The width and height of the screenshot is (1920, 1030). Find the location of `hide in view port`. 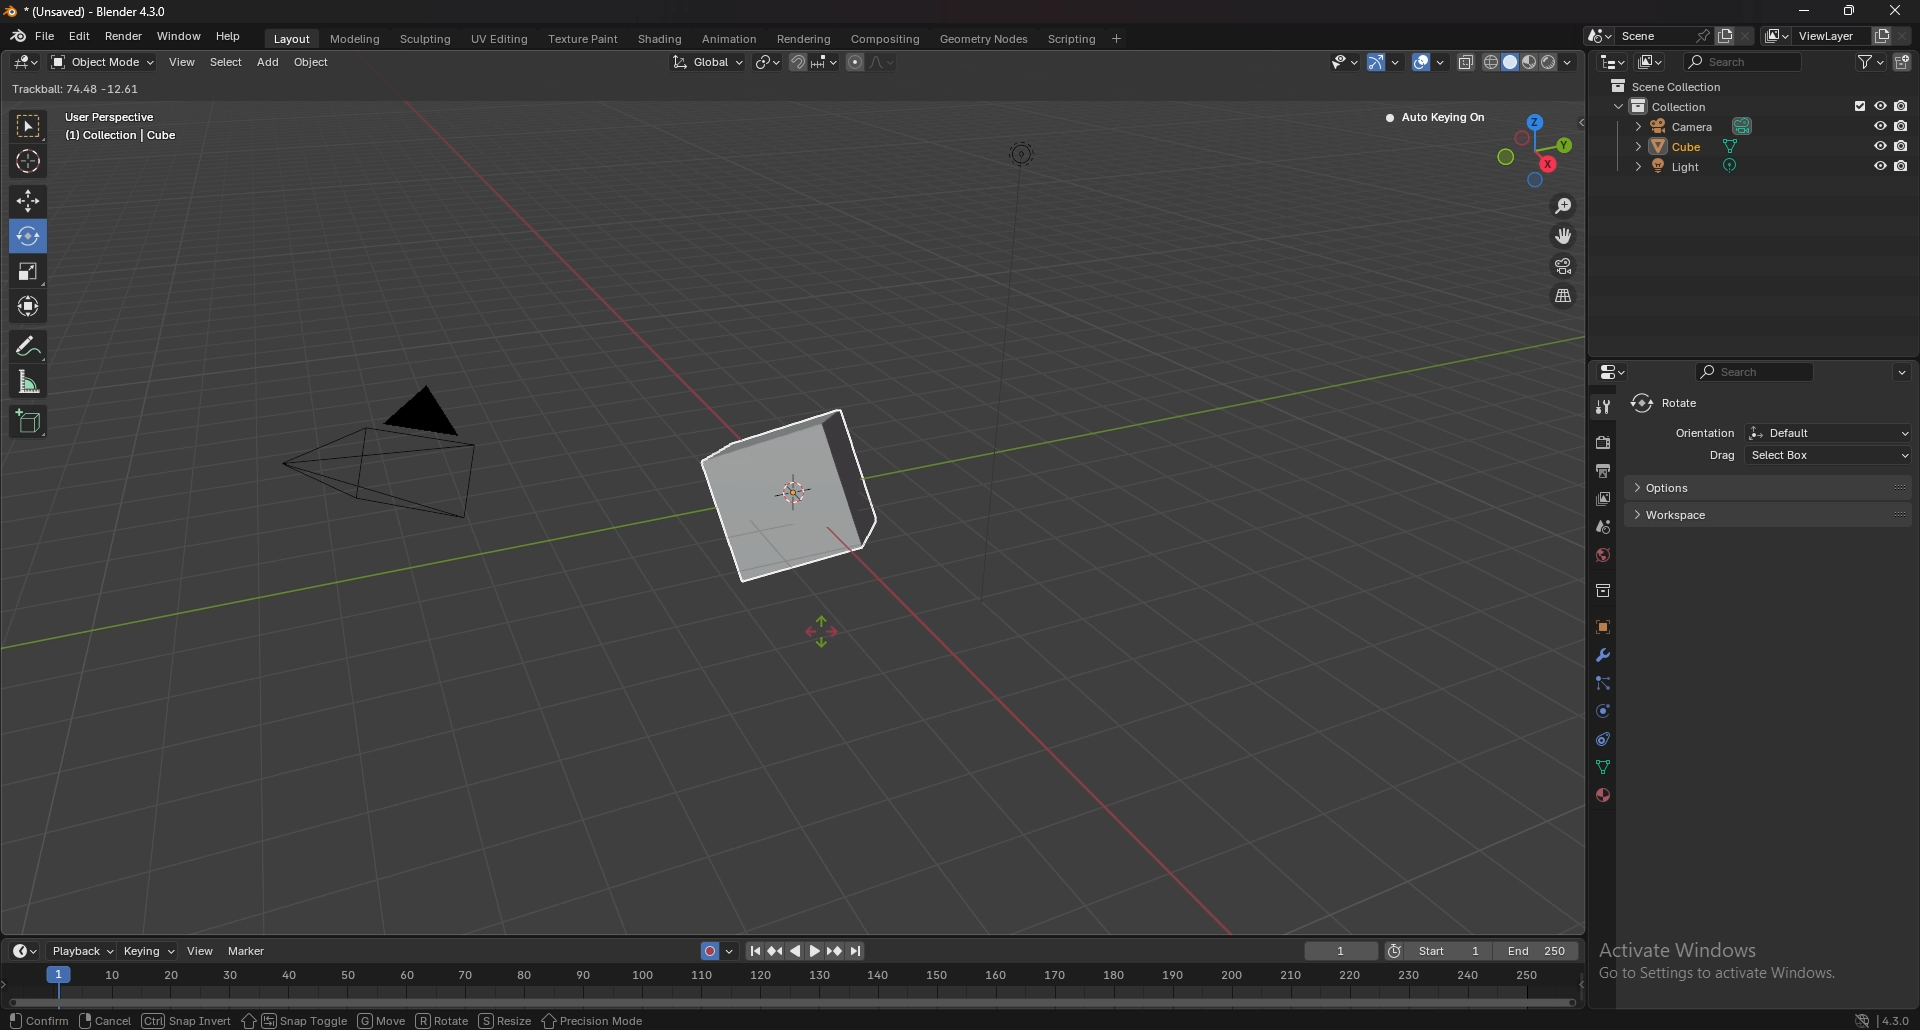

hide in view port is located at coordinates (1881, 125).